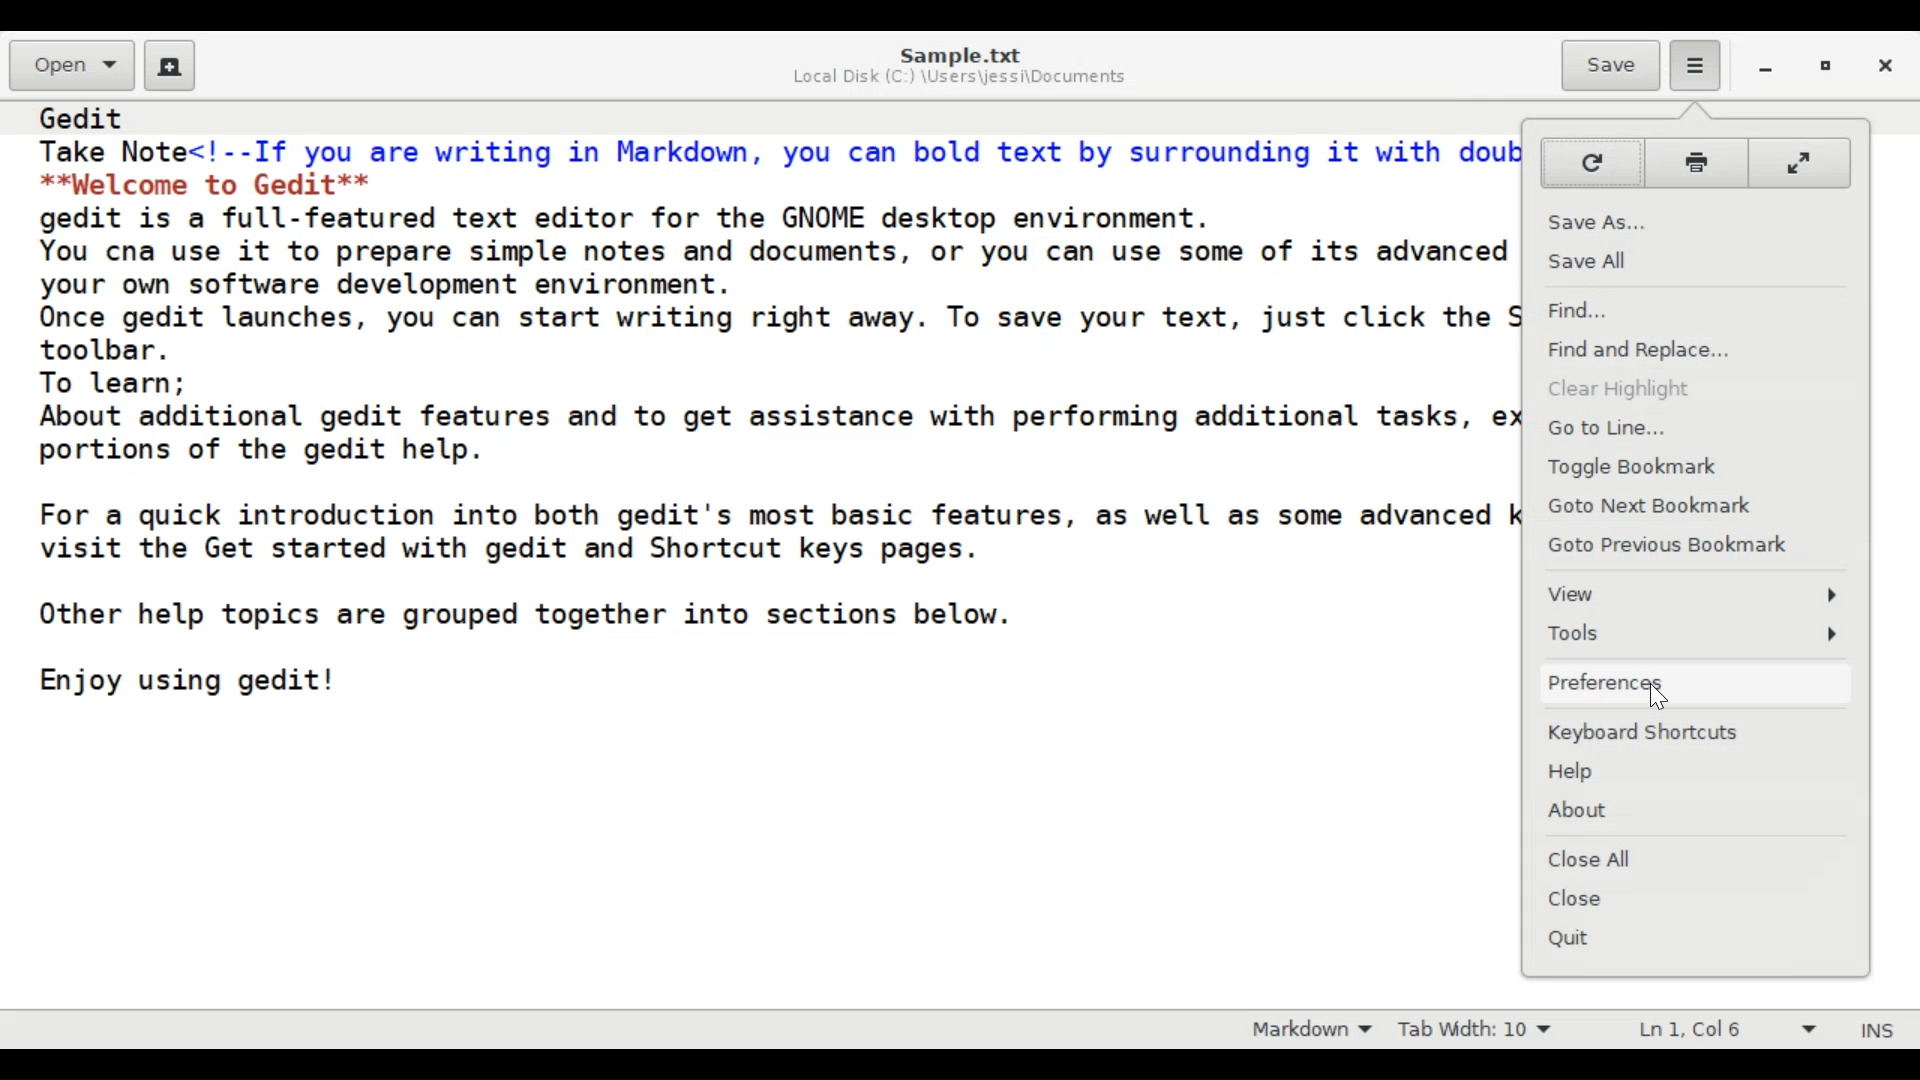 The image size is (1920, 1080). Describe the element at coordinates (1769, 71) in the screenshot. I see `minimize` at that location.